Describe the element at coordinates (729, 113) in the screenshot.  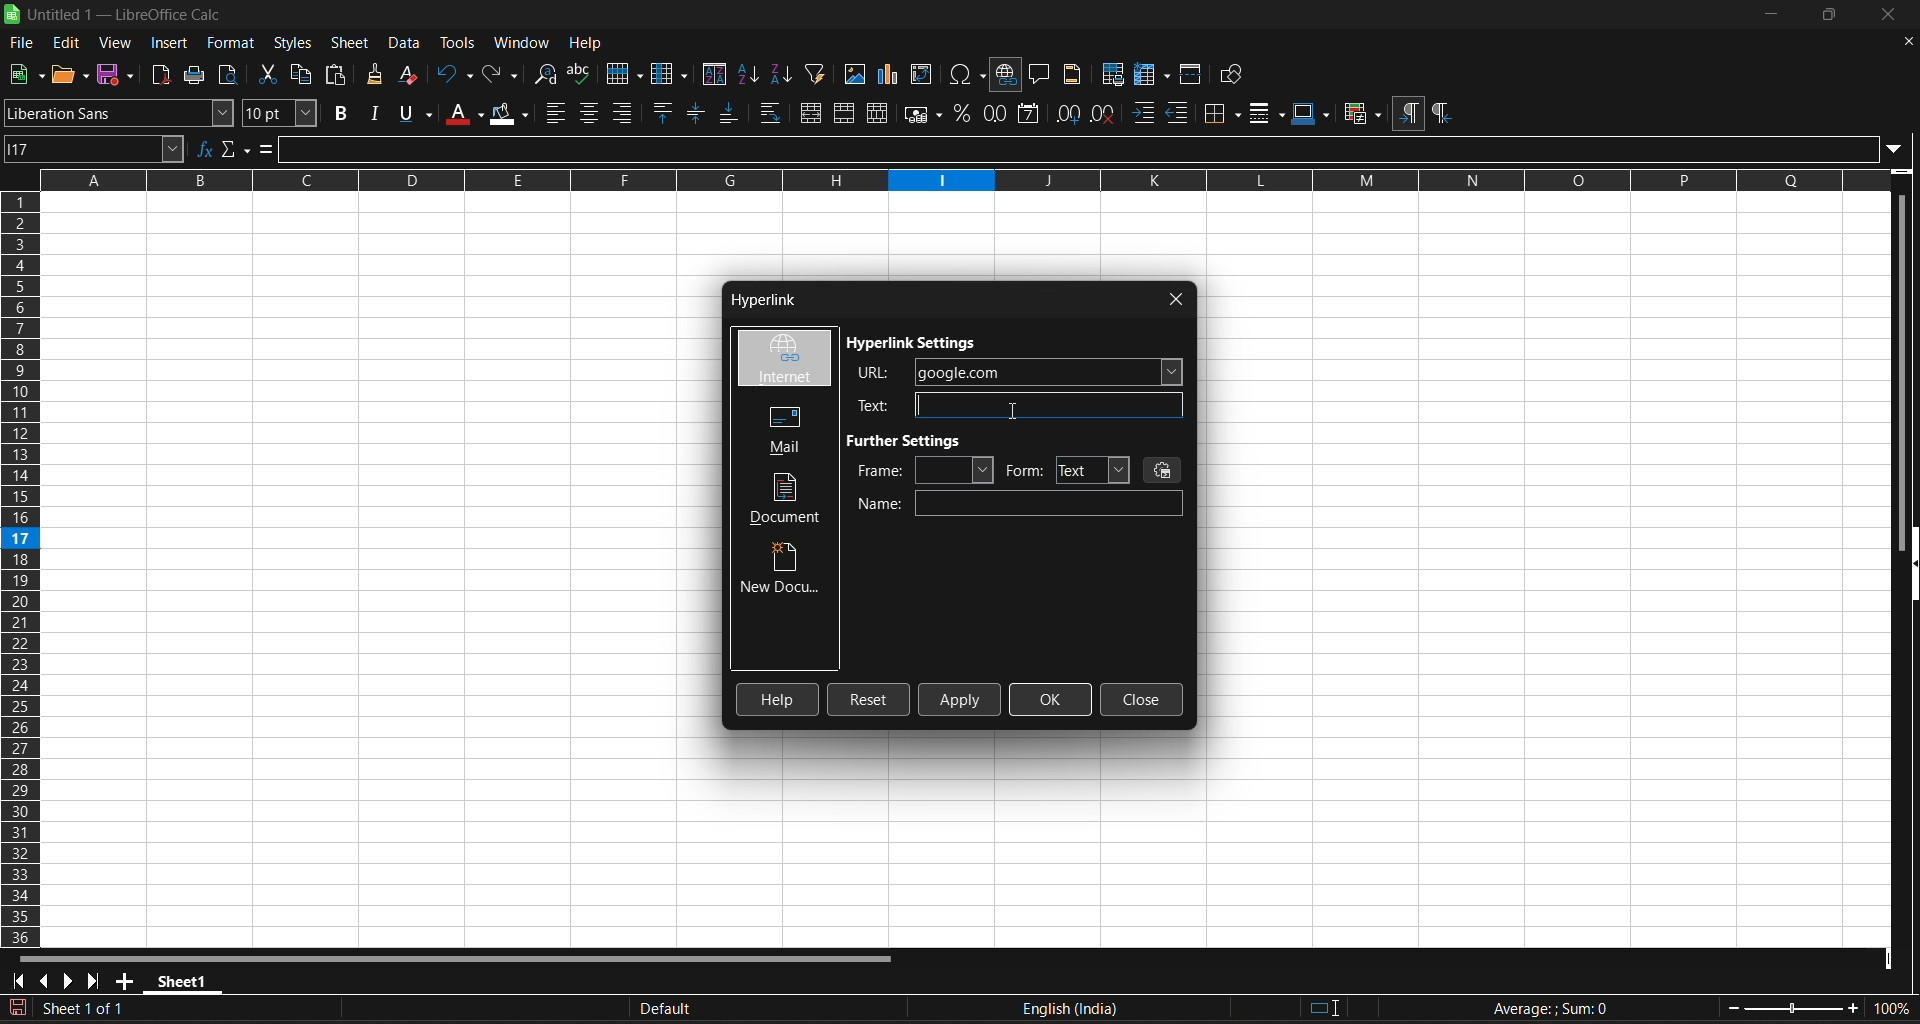
I see `align bottom` at that location.